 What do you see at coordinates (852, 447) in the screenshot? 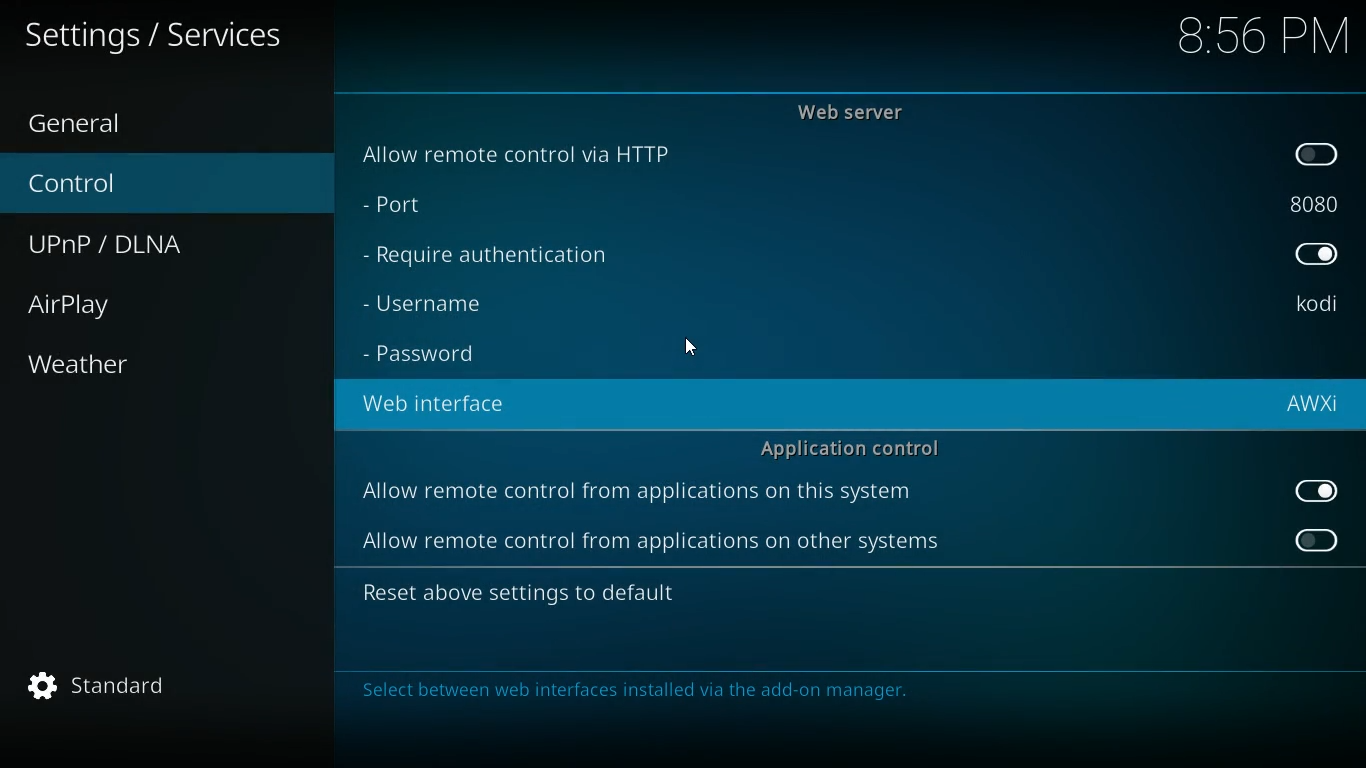
I see `aplication control` at bounding box center [852, 447].